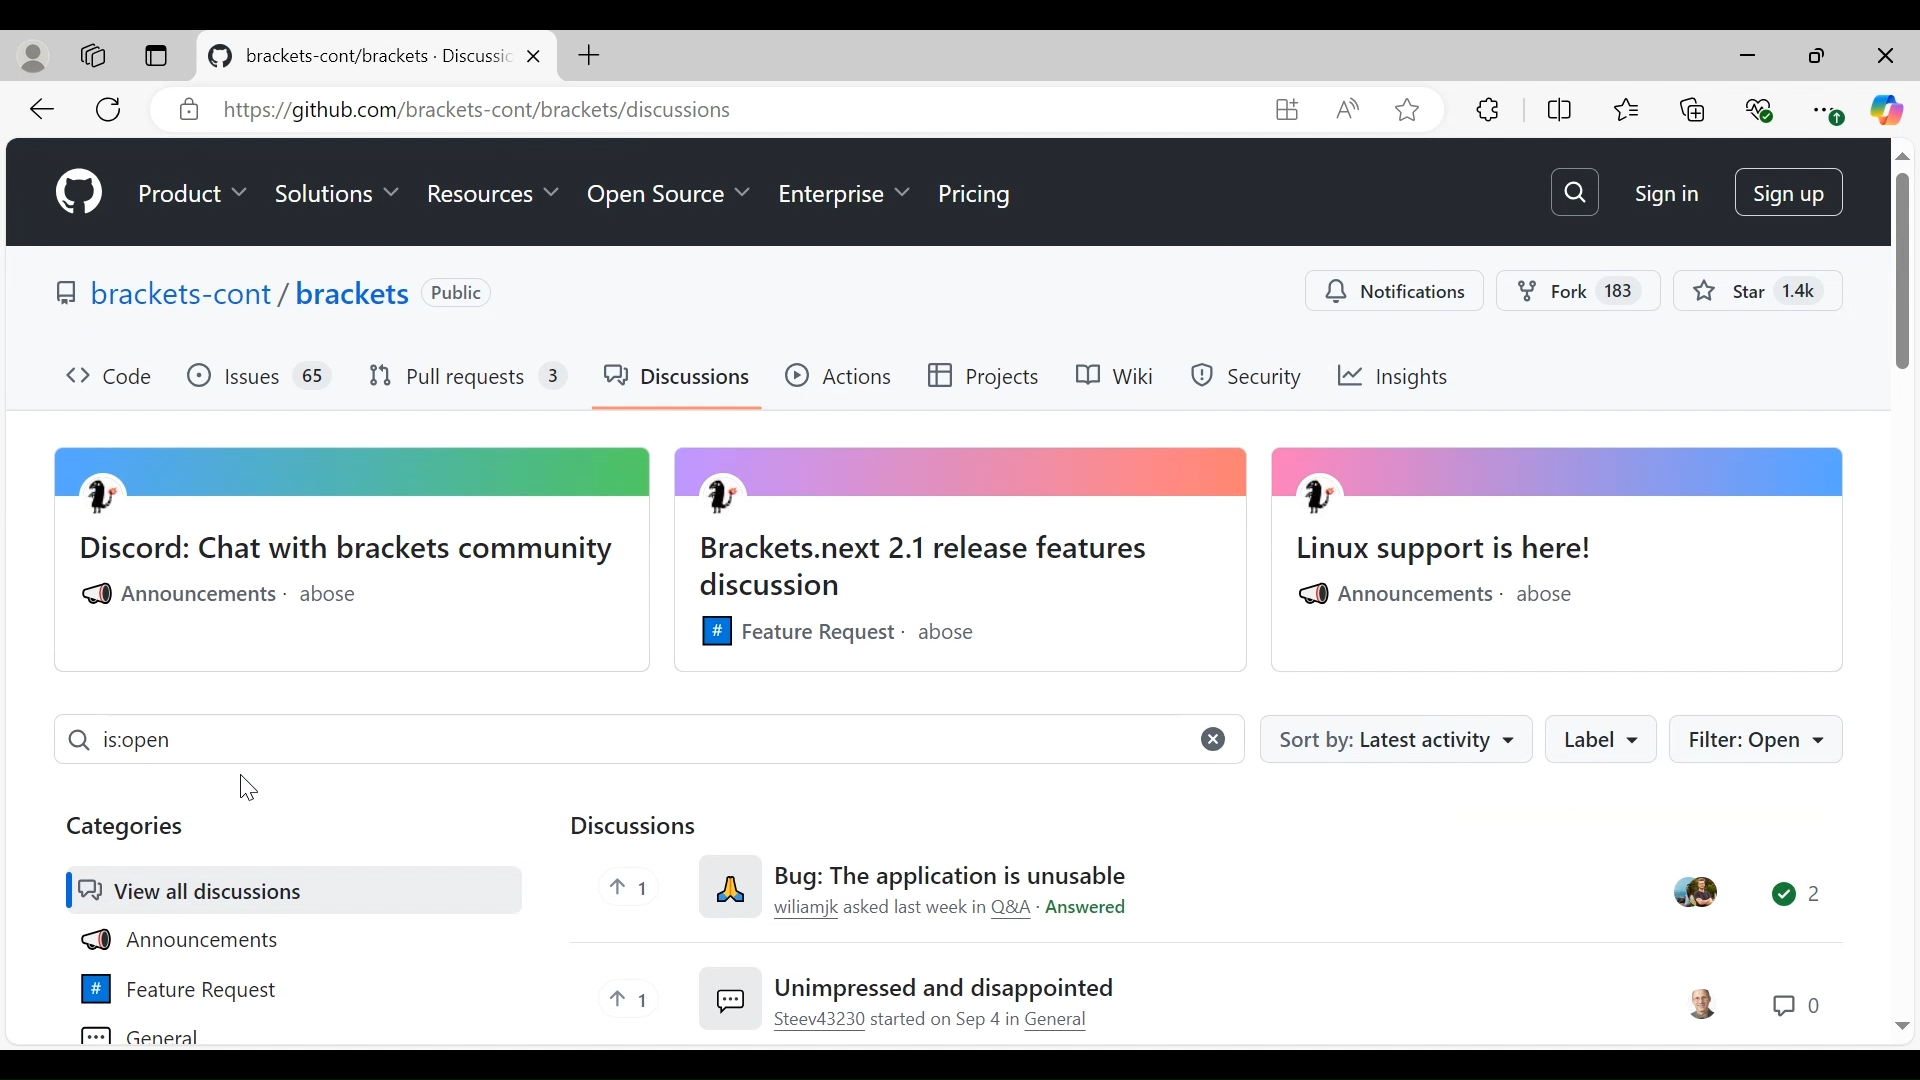 This screenshot has height=1080, width=1920. Describe the element at coordinates (82, 192) in the screenshot. I see `Github Icon` at that location.